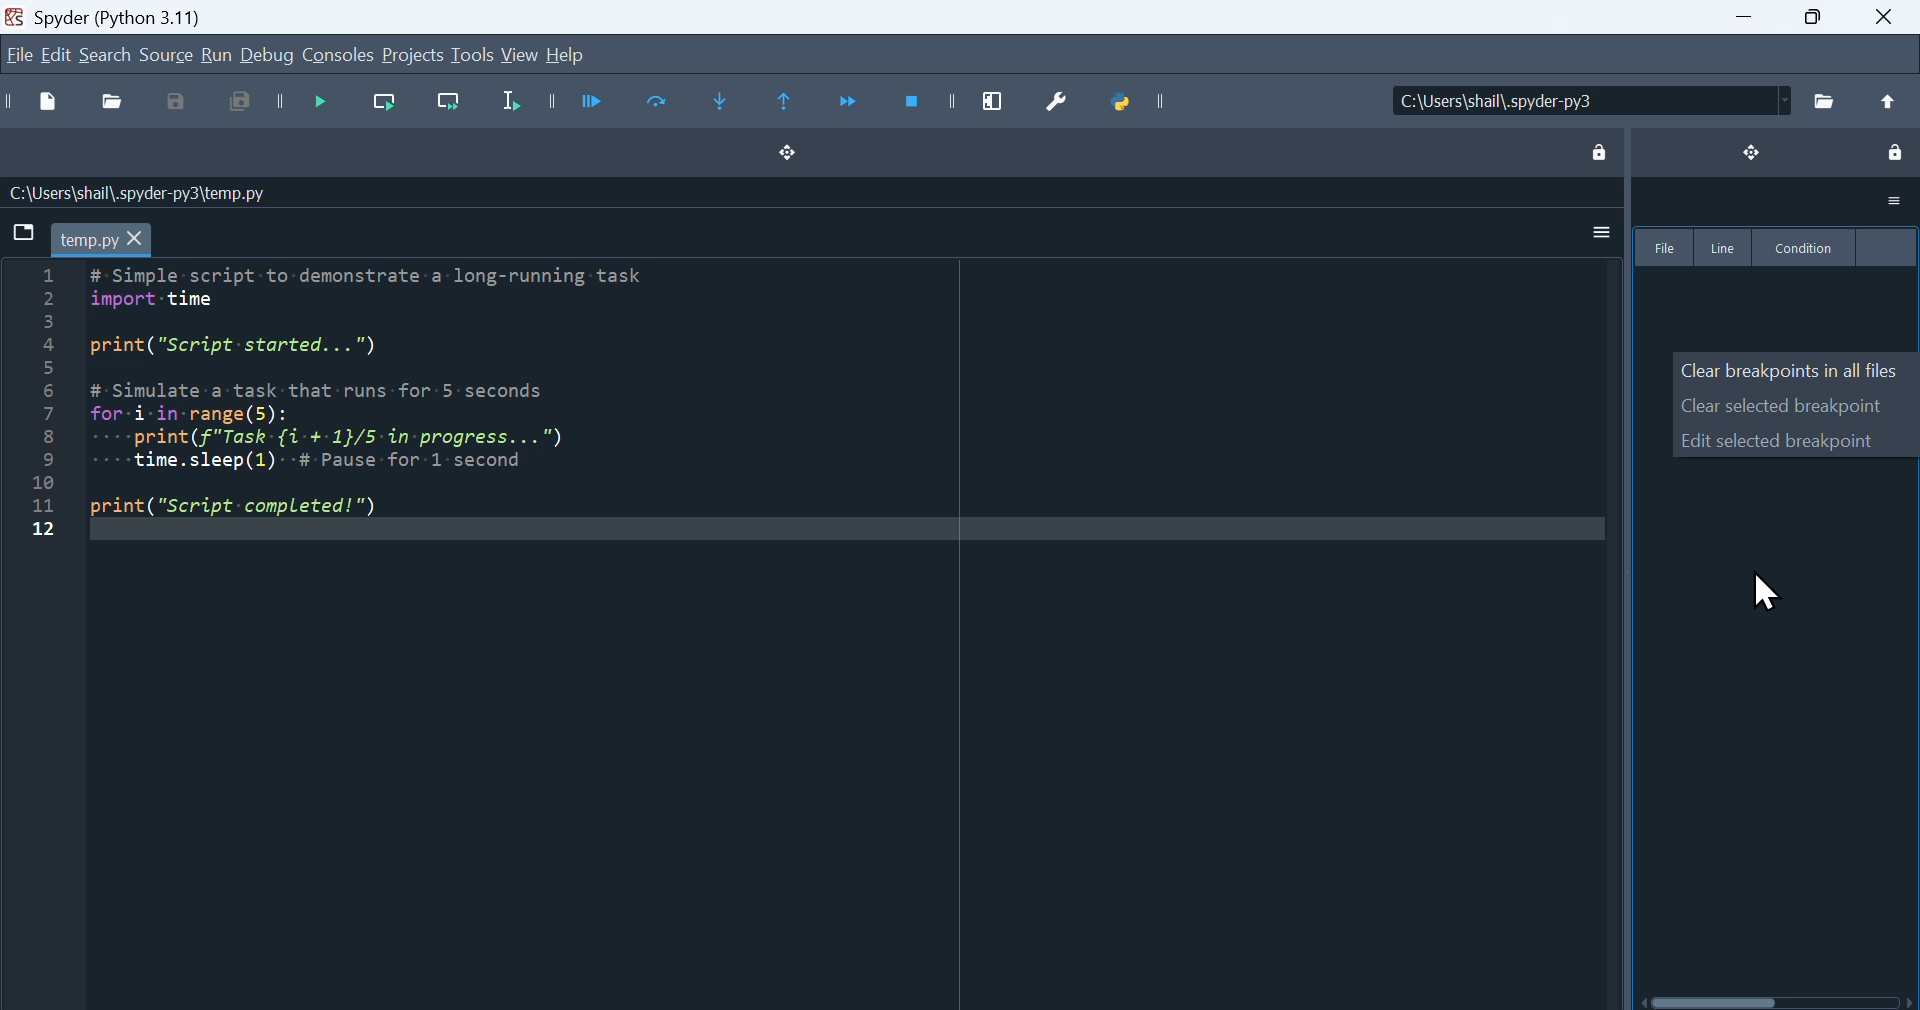  Describe the element at coordinates (429, 422) in the screenshot. I see `Python code` at that location.